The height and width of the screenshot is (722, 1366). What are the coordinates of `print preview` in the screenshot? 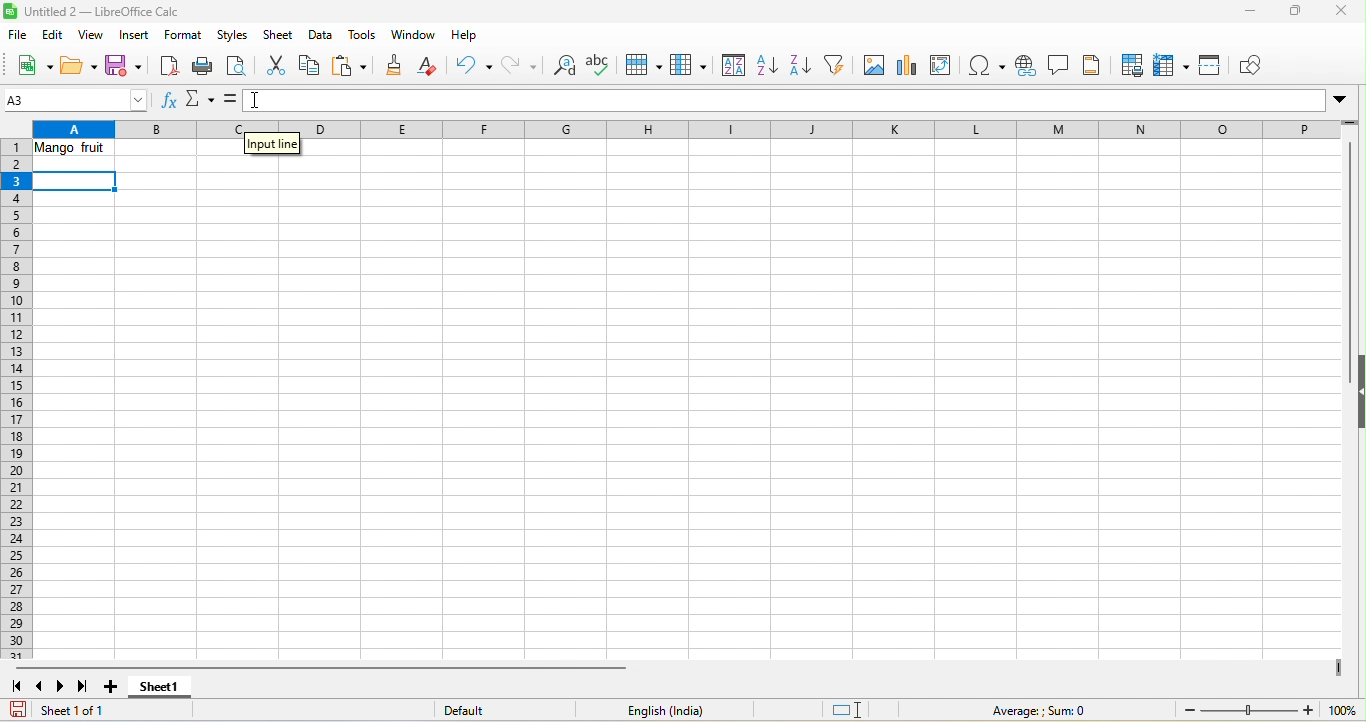 It's located at (237, 66).